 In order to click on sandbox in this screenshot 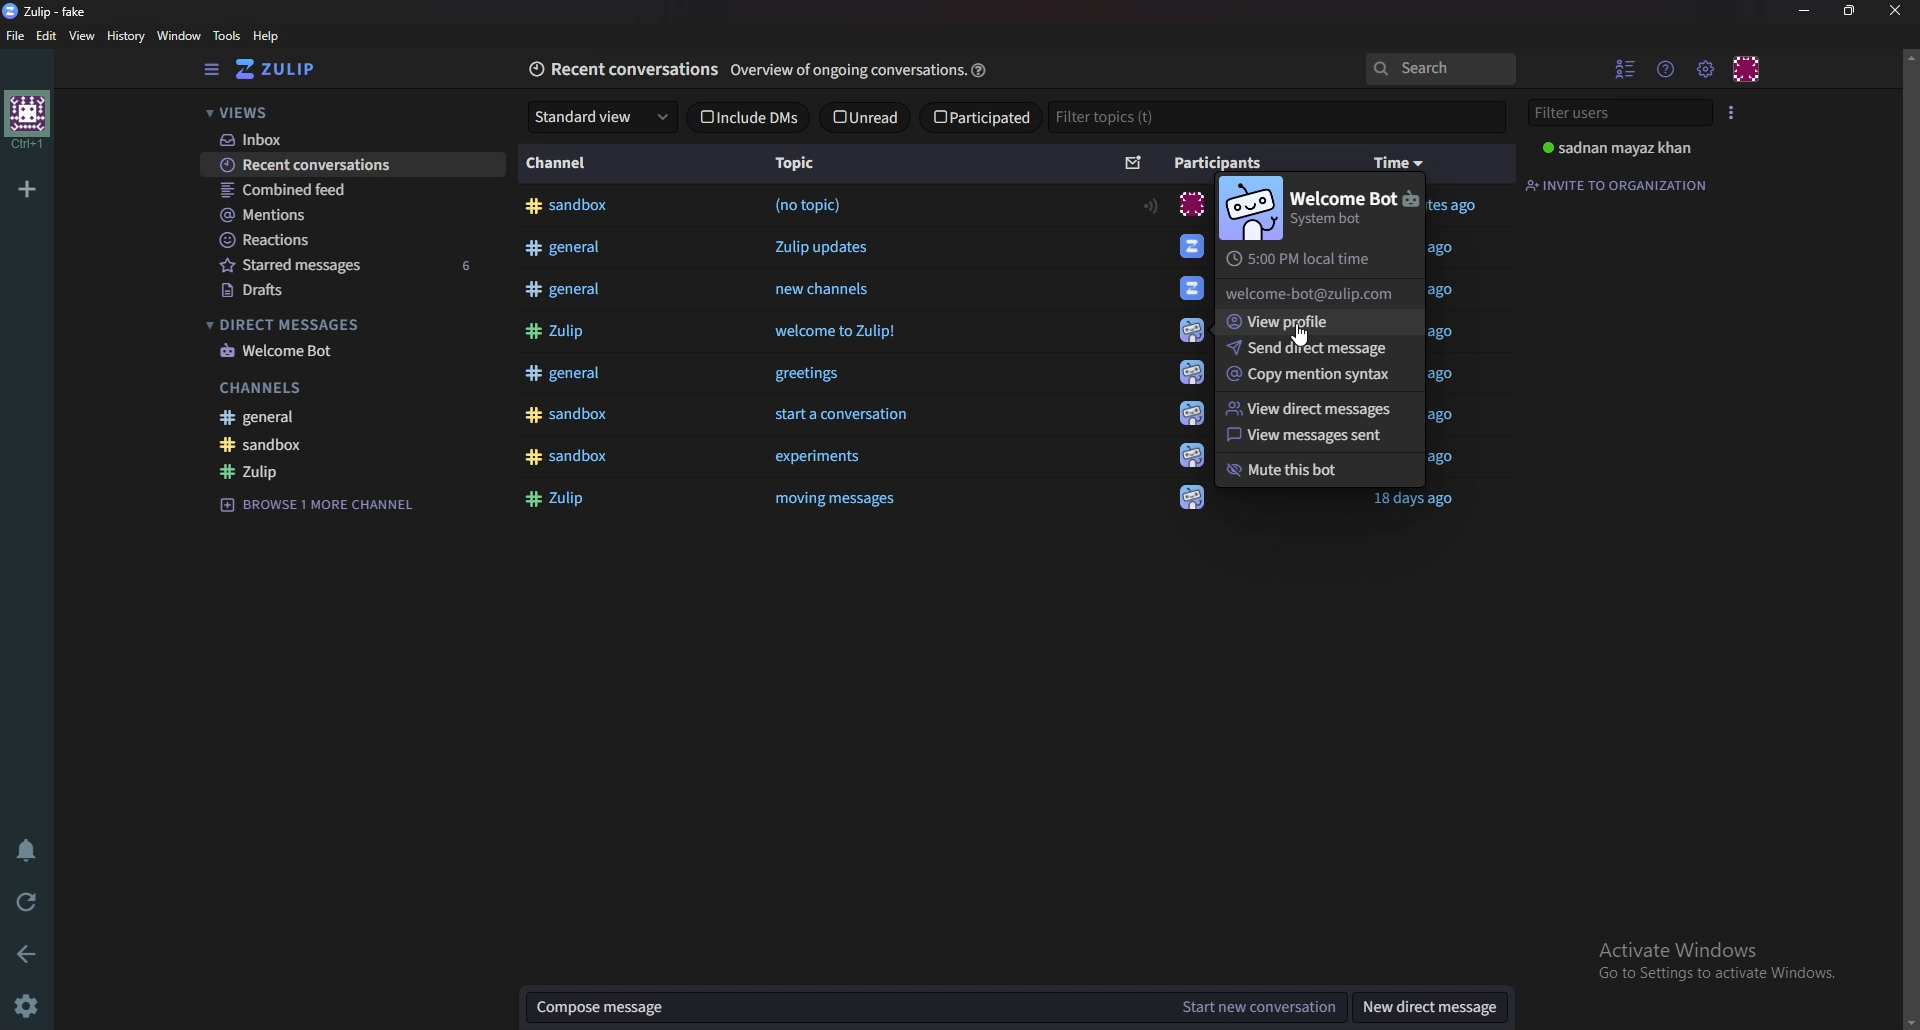, I will do `click(357, 444)`.